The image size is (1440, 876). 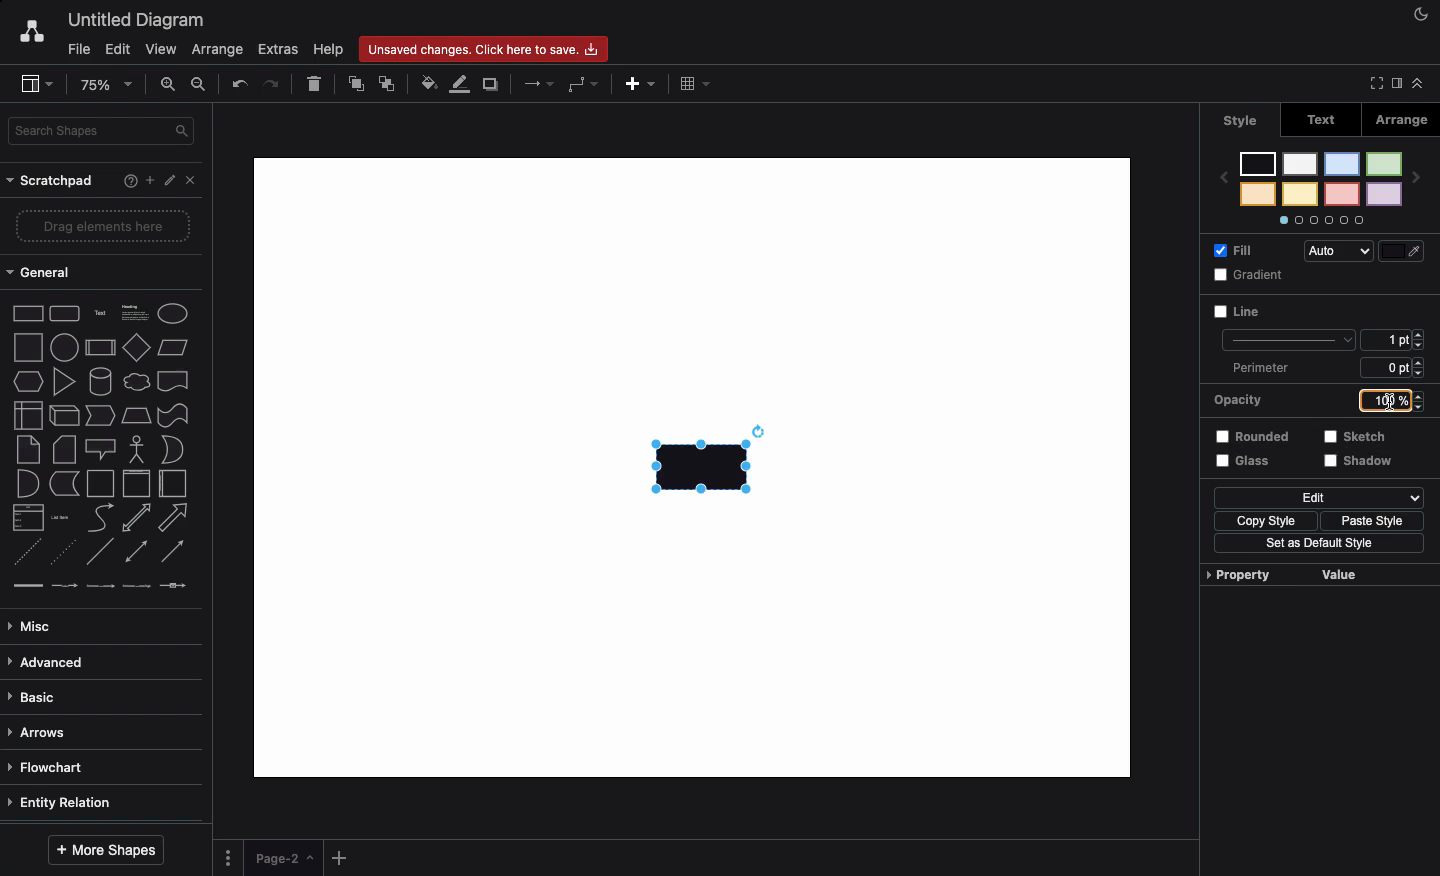 What do you see at coordinates (28, 315) in the screenshot?
I see `Rectangle ` at bounding box center [28, 315].